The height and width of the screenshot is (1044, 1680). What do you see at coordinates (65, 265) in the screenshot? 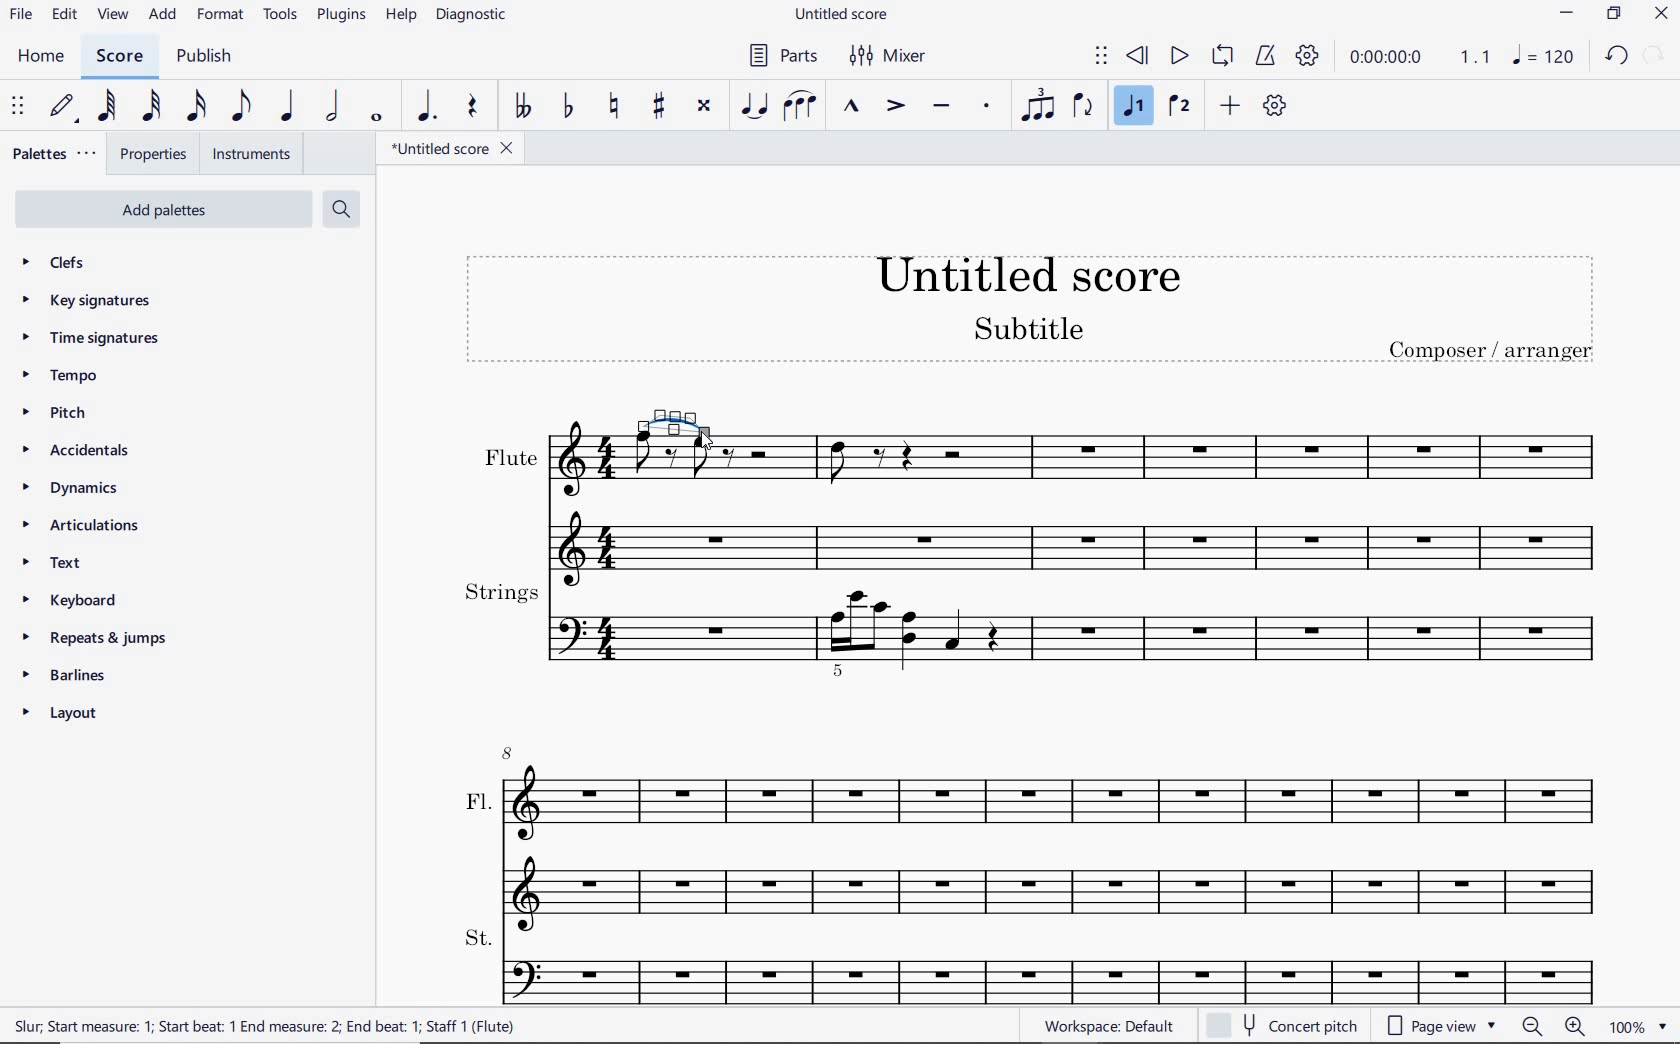
I see `clefs` at bounding box center [65, 265].